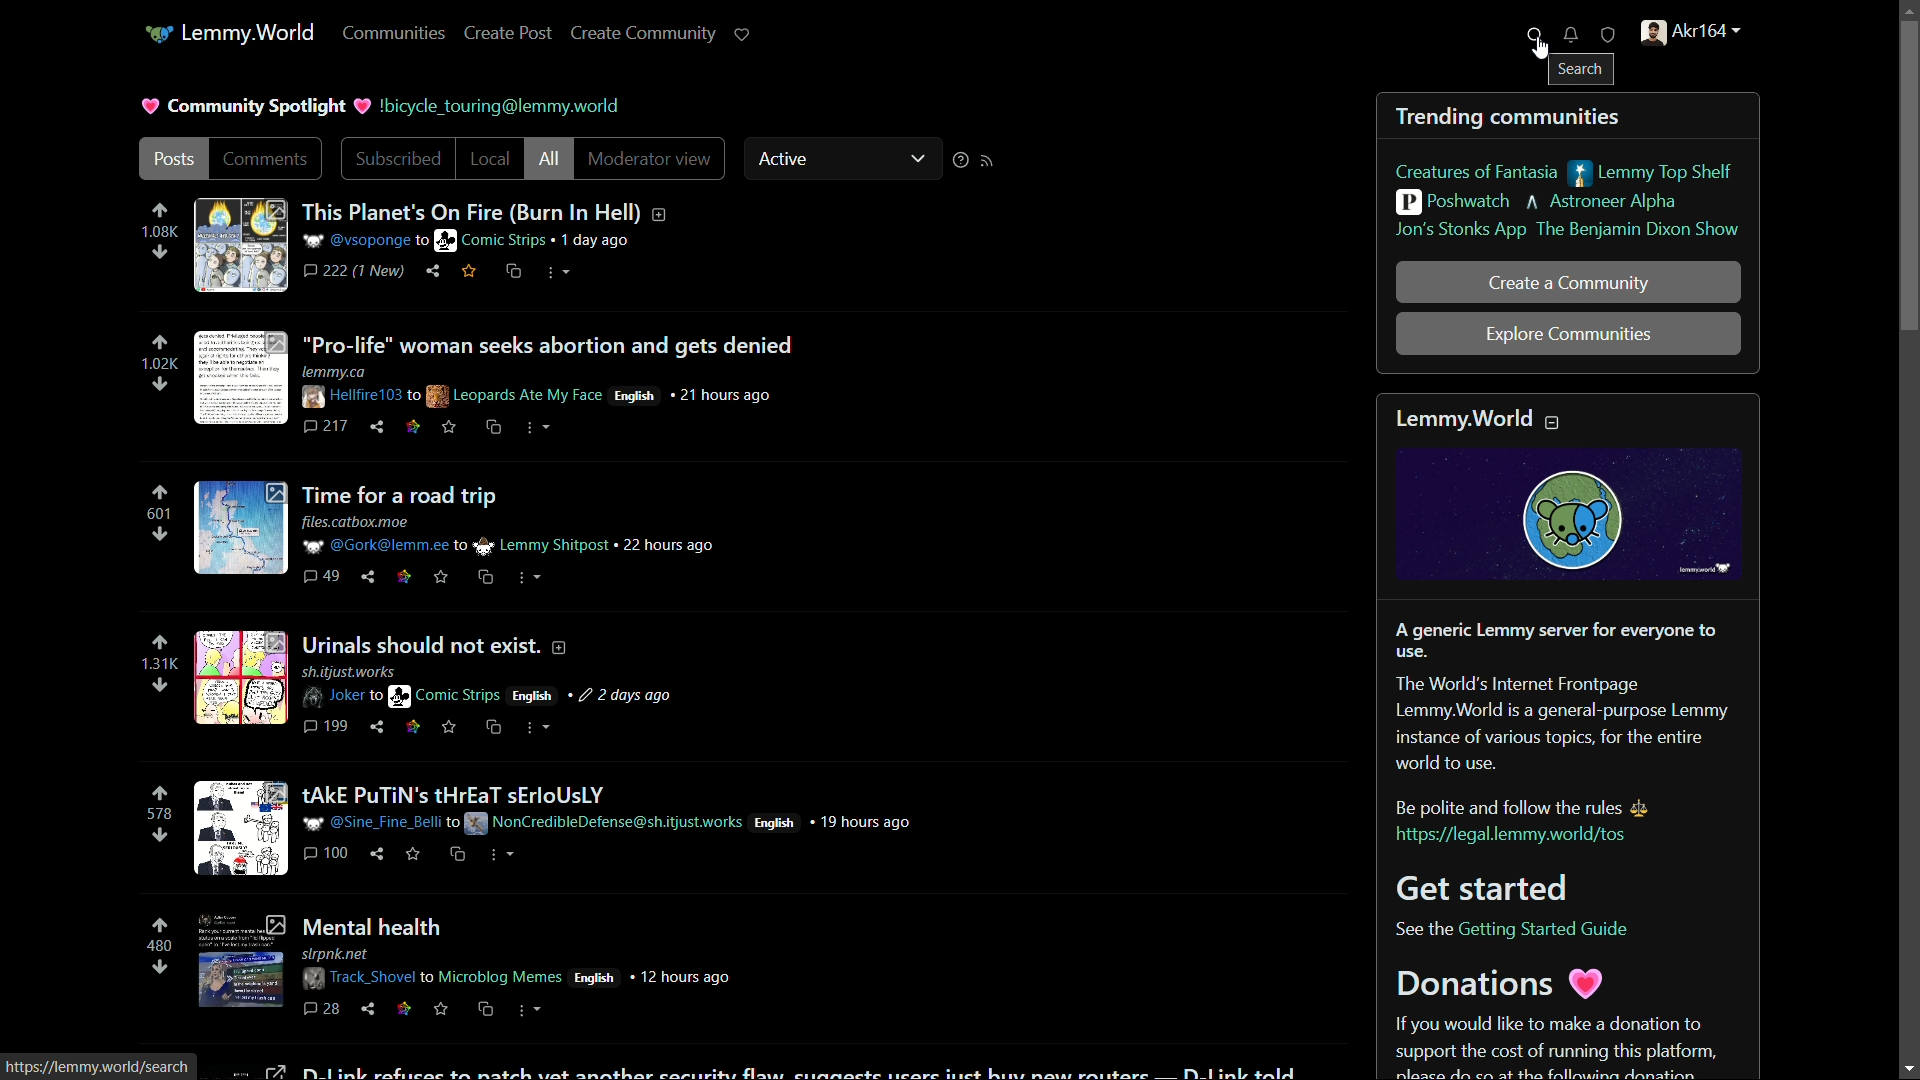  I want to click on poshwatch, so click(1454, 200).